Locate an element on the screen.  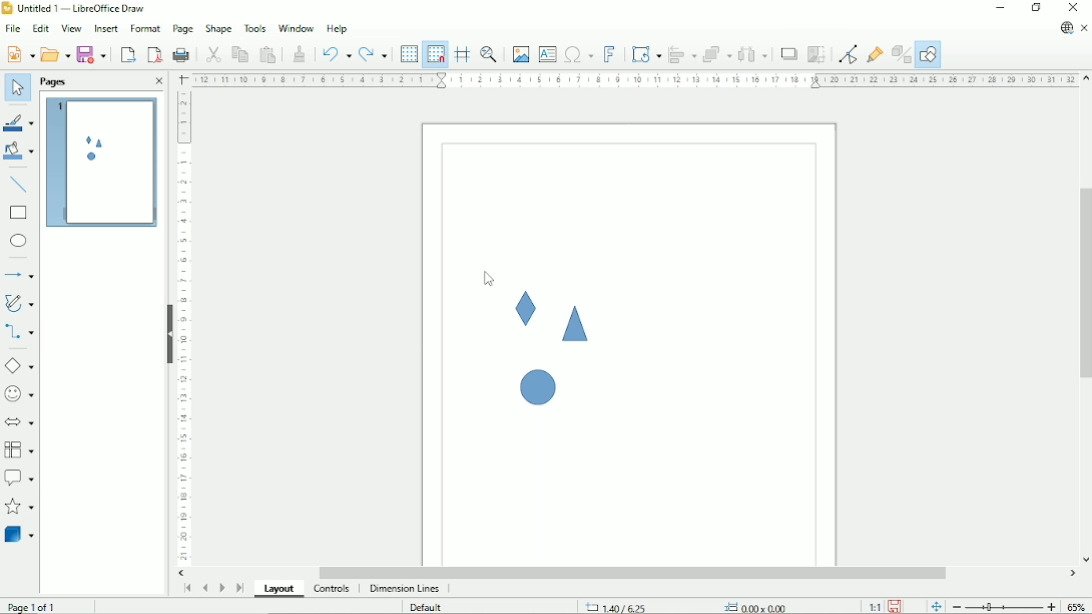
Clone formatting is located at coordinates (300, 53).